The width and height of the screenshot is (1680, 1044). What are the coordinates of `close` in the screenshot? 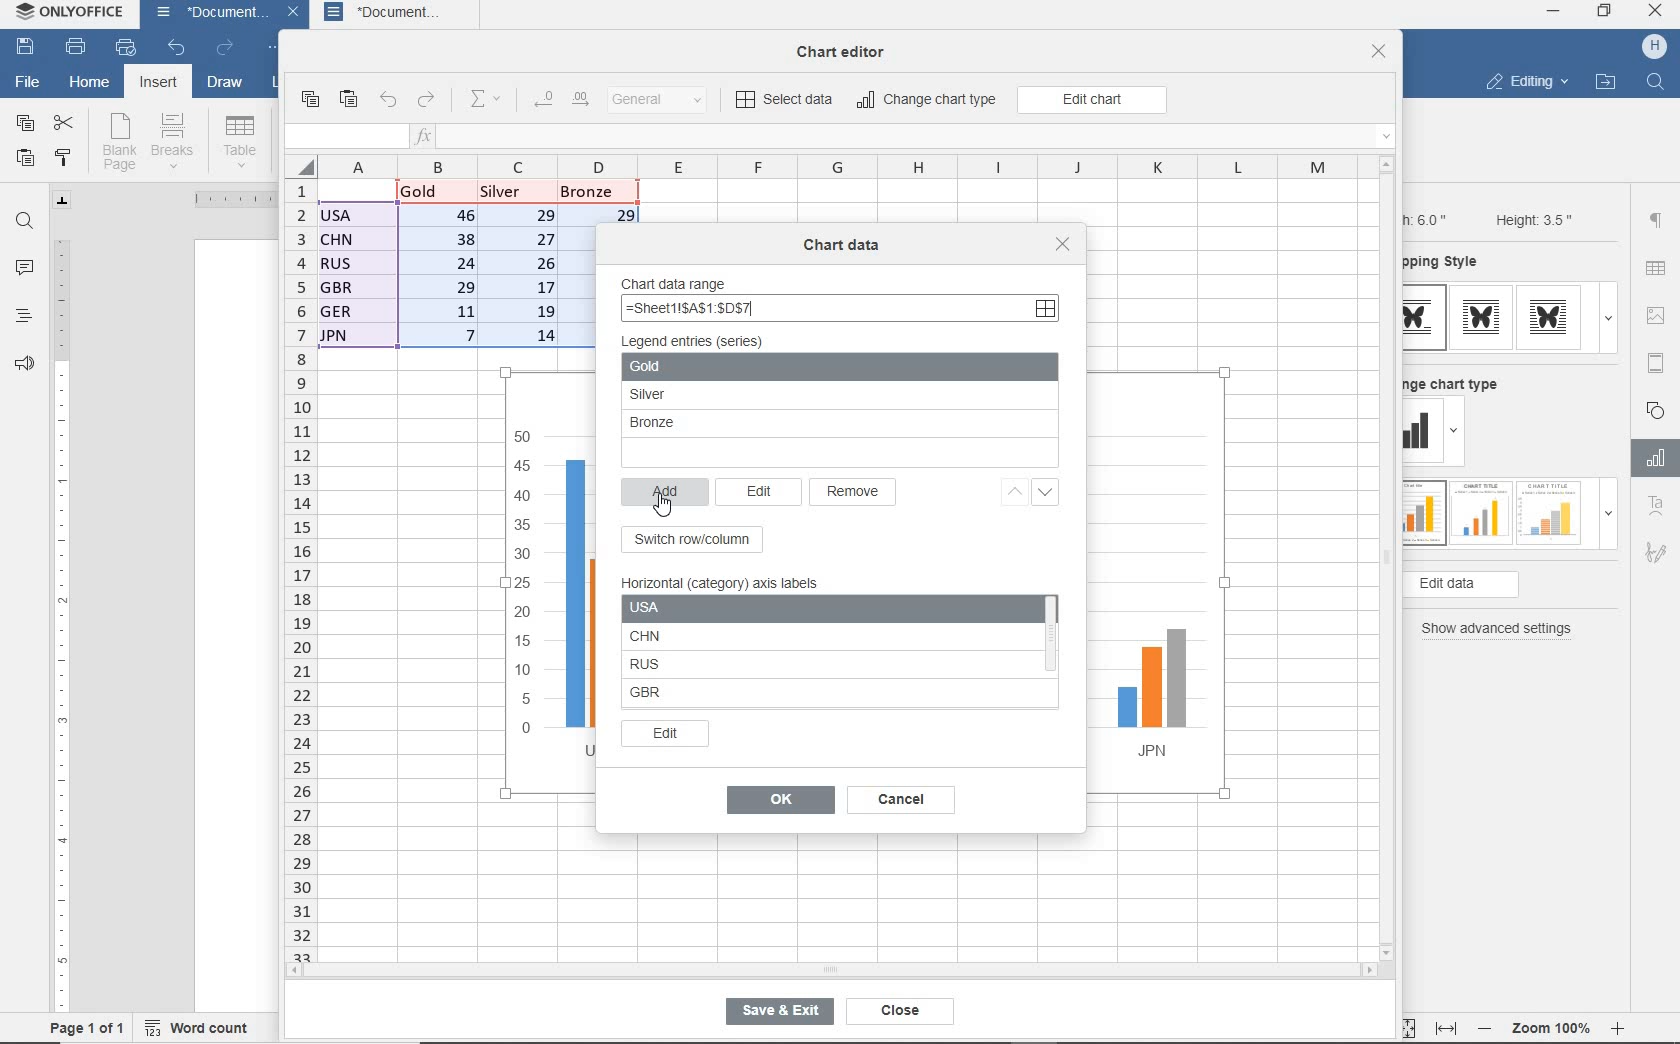 It's located at (1379, 53).